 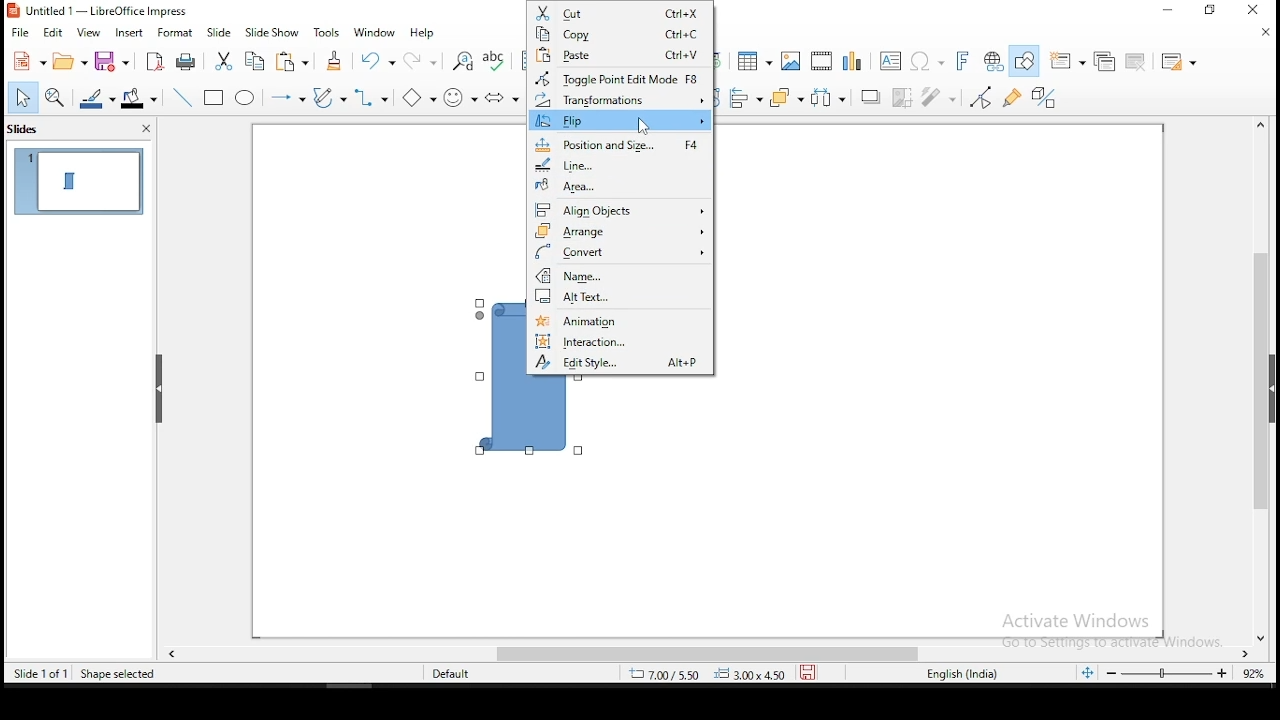 What do you see at coordinates (1045, 100) in the screenshot?
I see `toggle extrusion` at bounding box center [1045, 100].